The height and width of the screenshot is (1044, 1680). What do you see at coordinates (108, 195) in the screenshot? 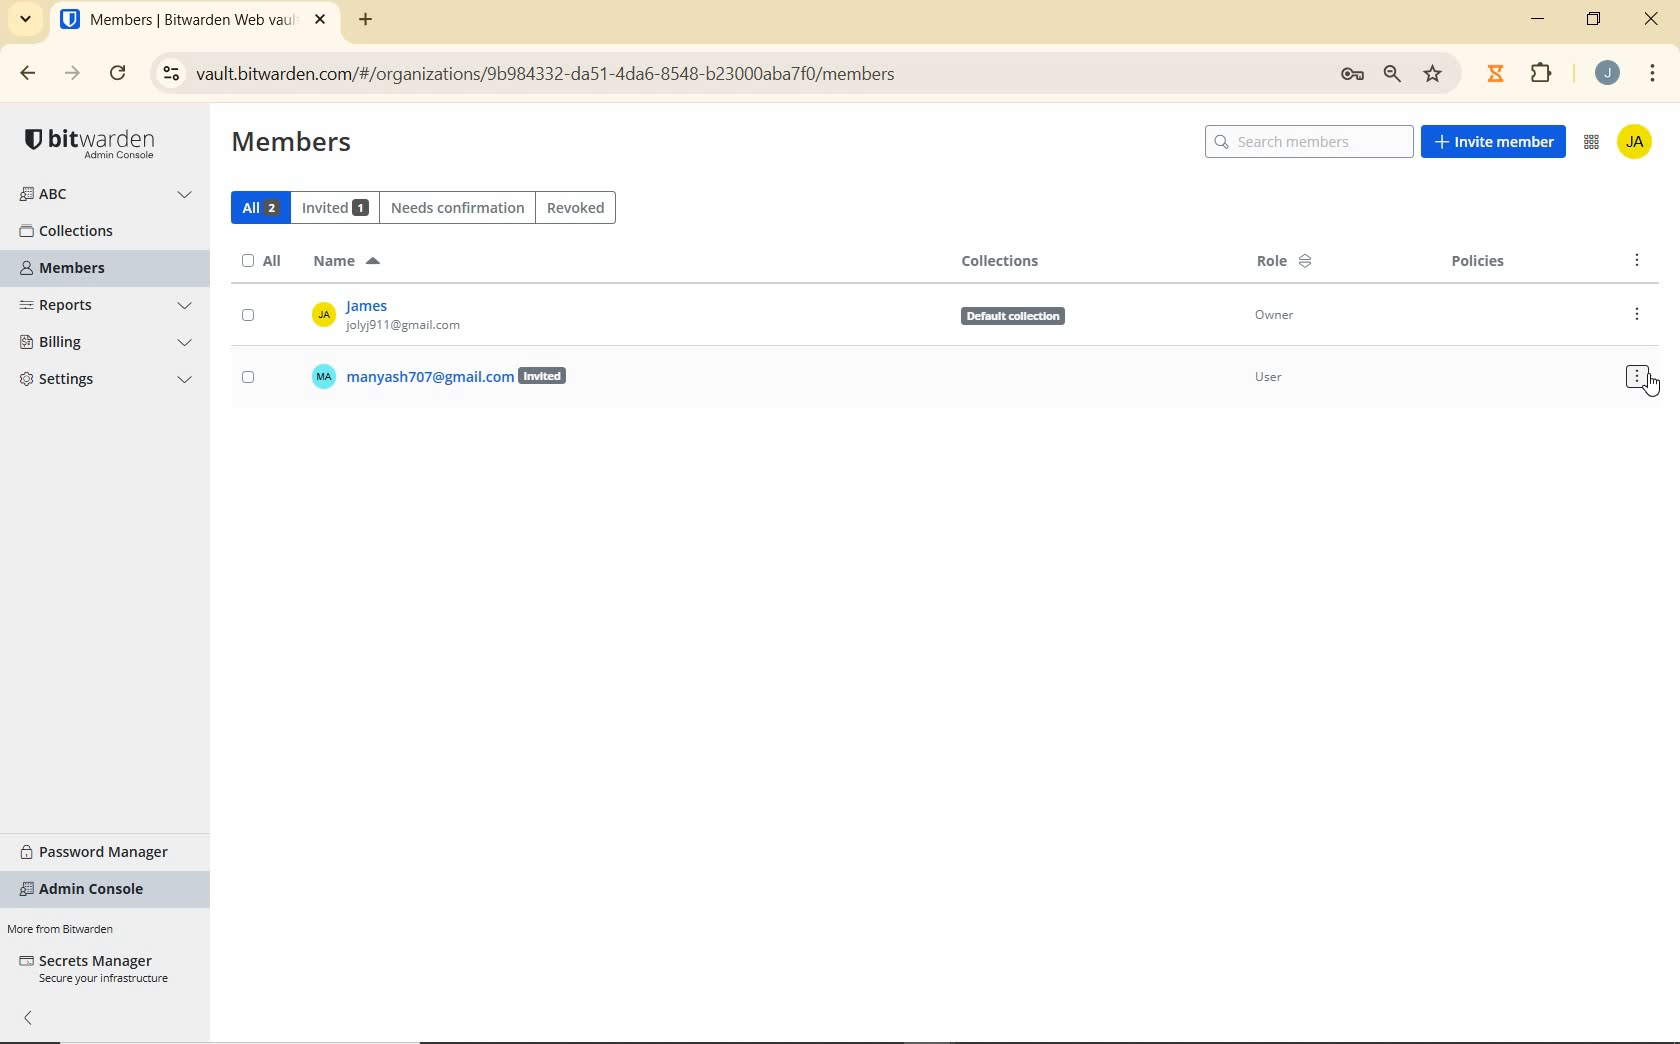
I see `ORGANIZATION NAME` at bounding box center [108, 195].